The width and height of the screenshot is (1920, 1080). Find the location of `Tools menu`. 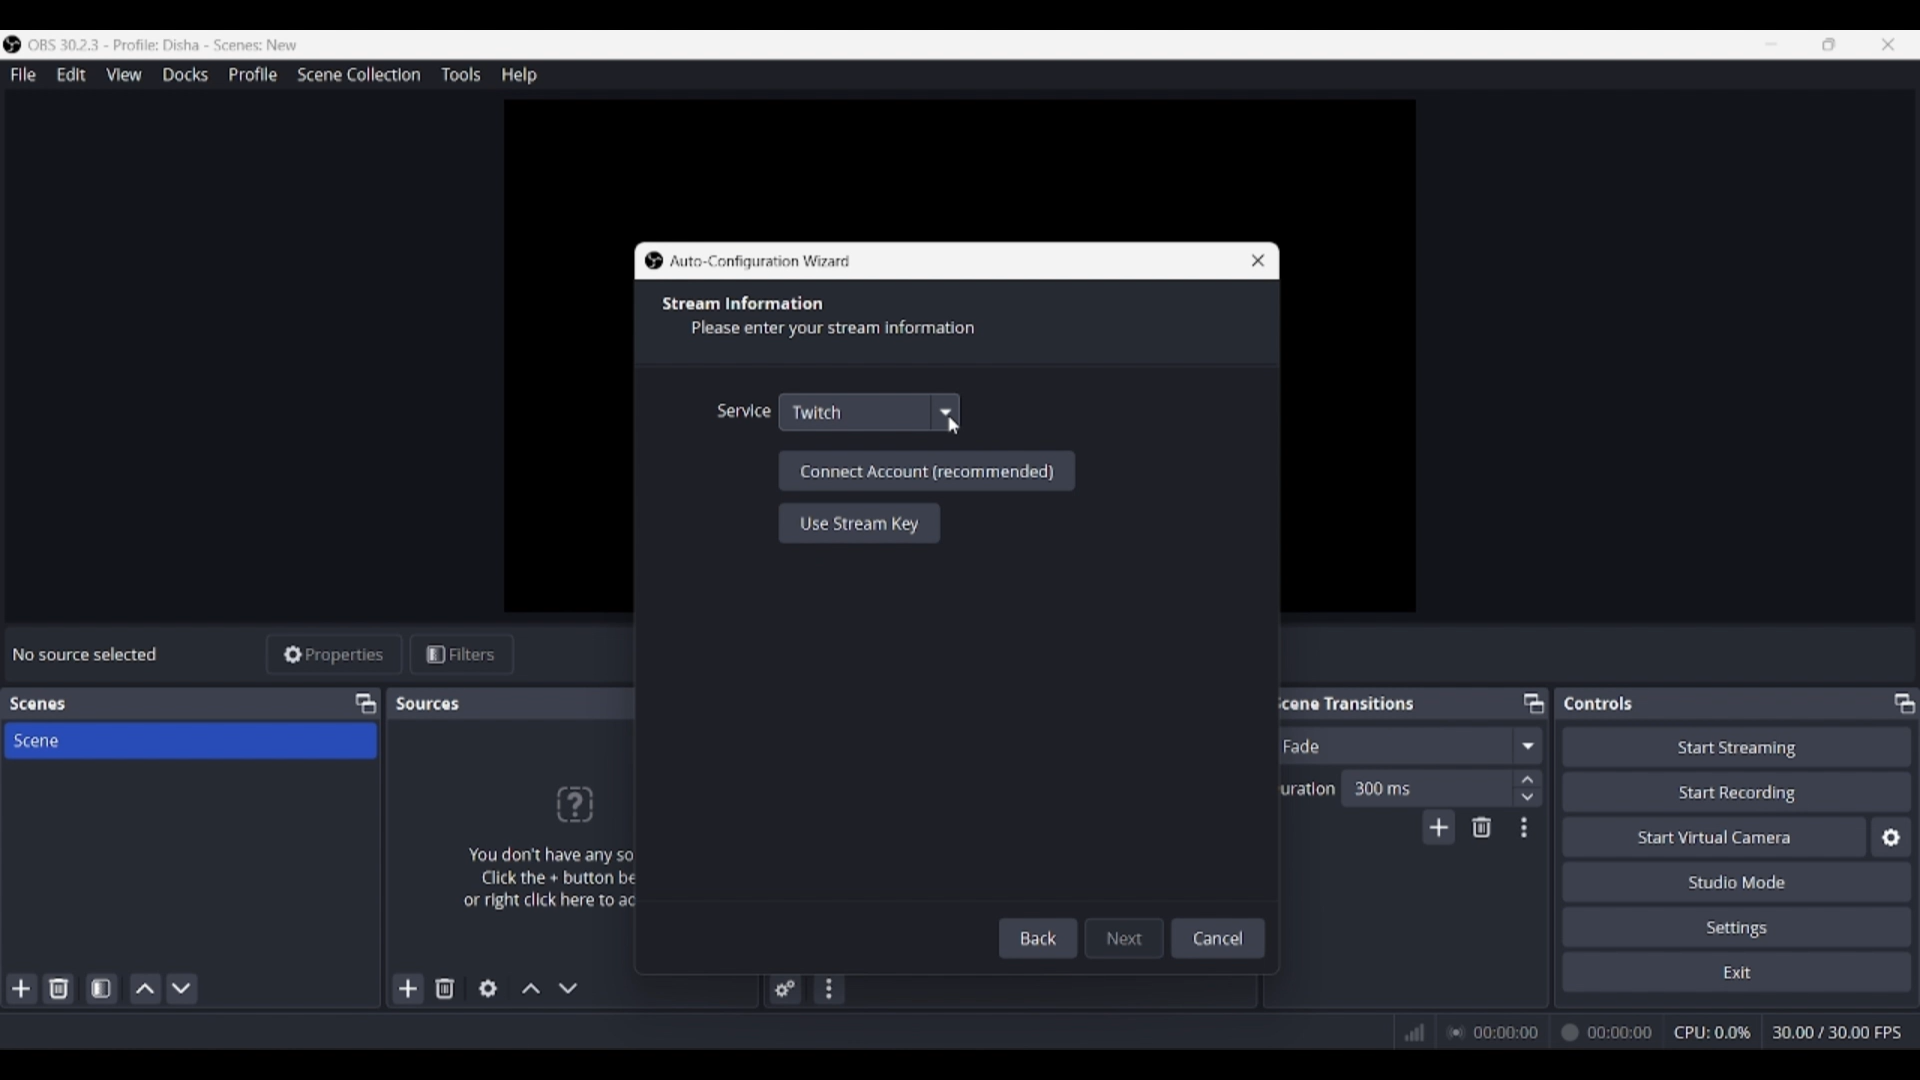

Tools menu is located at coordinates (460, 74).